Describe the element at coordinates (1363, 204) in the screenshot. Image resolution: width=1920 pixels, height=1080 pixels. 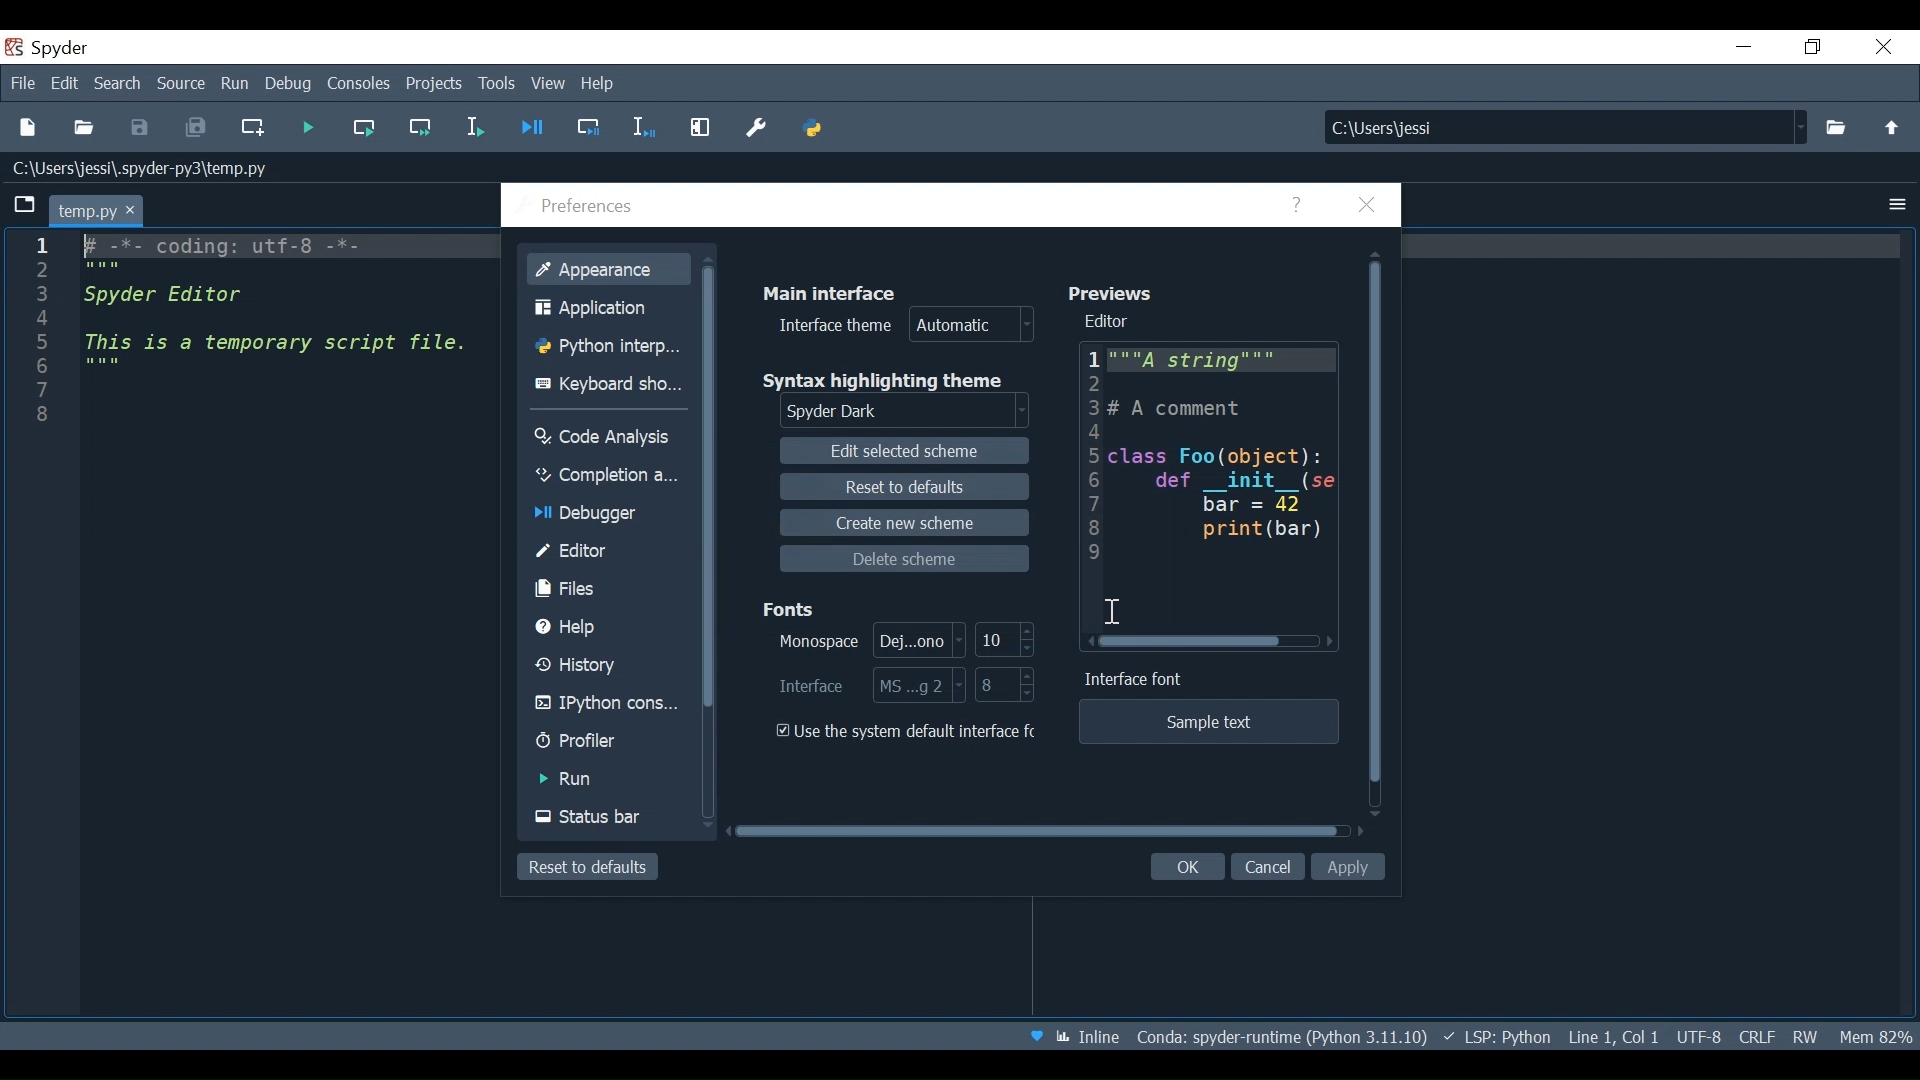
I see `Close` at that location.